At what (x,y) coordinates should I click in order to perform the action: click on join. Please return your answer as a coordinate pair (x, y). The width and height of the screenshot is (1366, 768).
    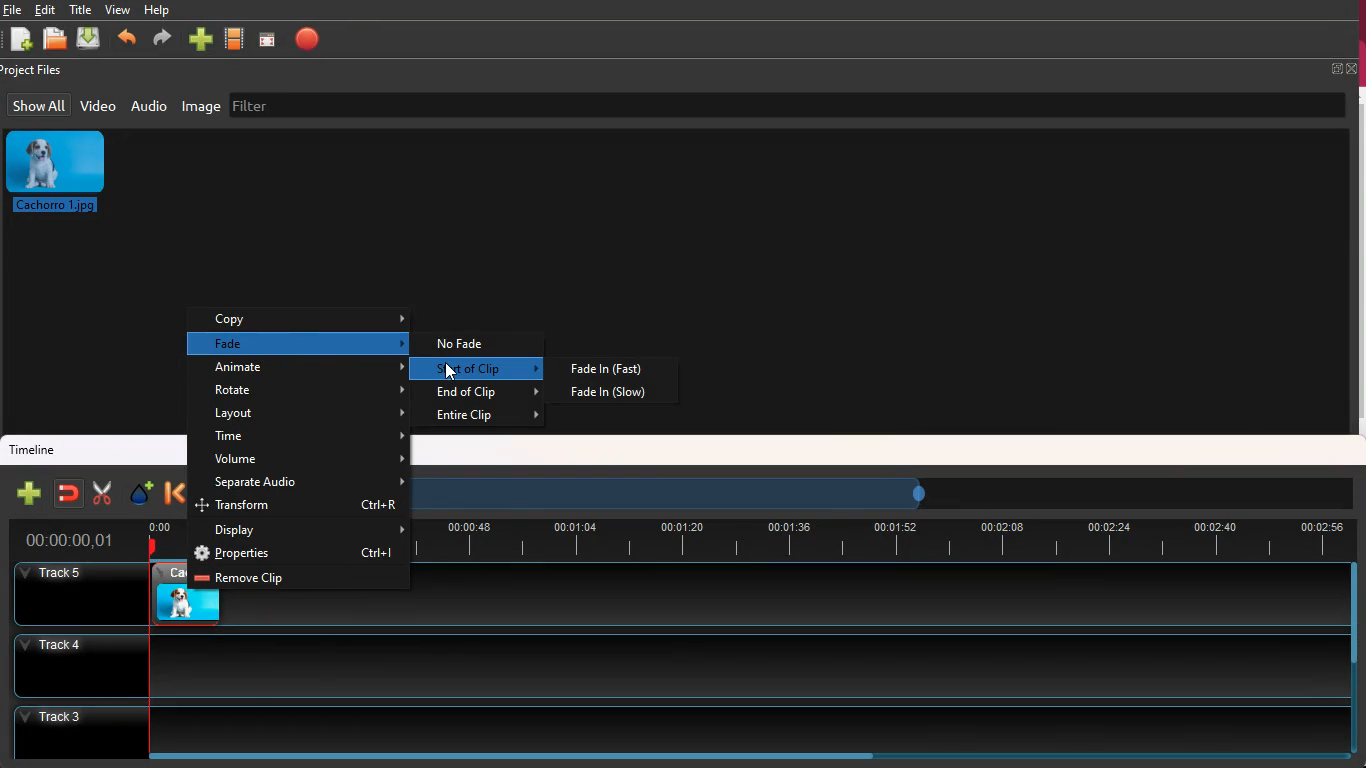
    Looking at the image, I should click on (70, 493).